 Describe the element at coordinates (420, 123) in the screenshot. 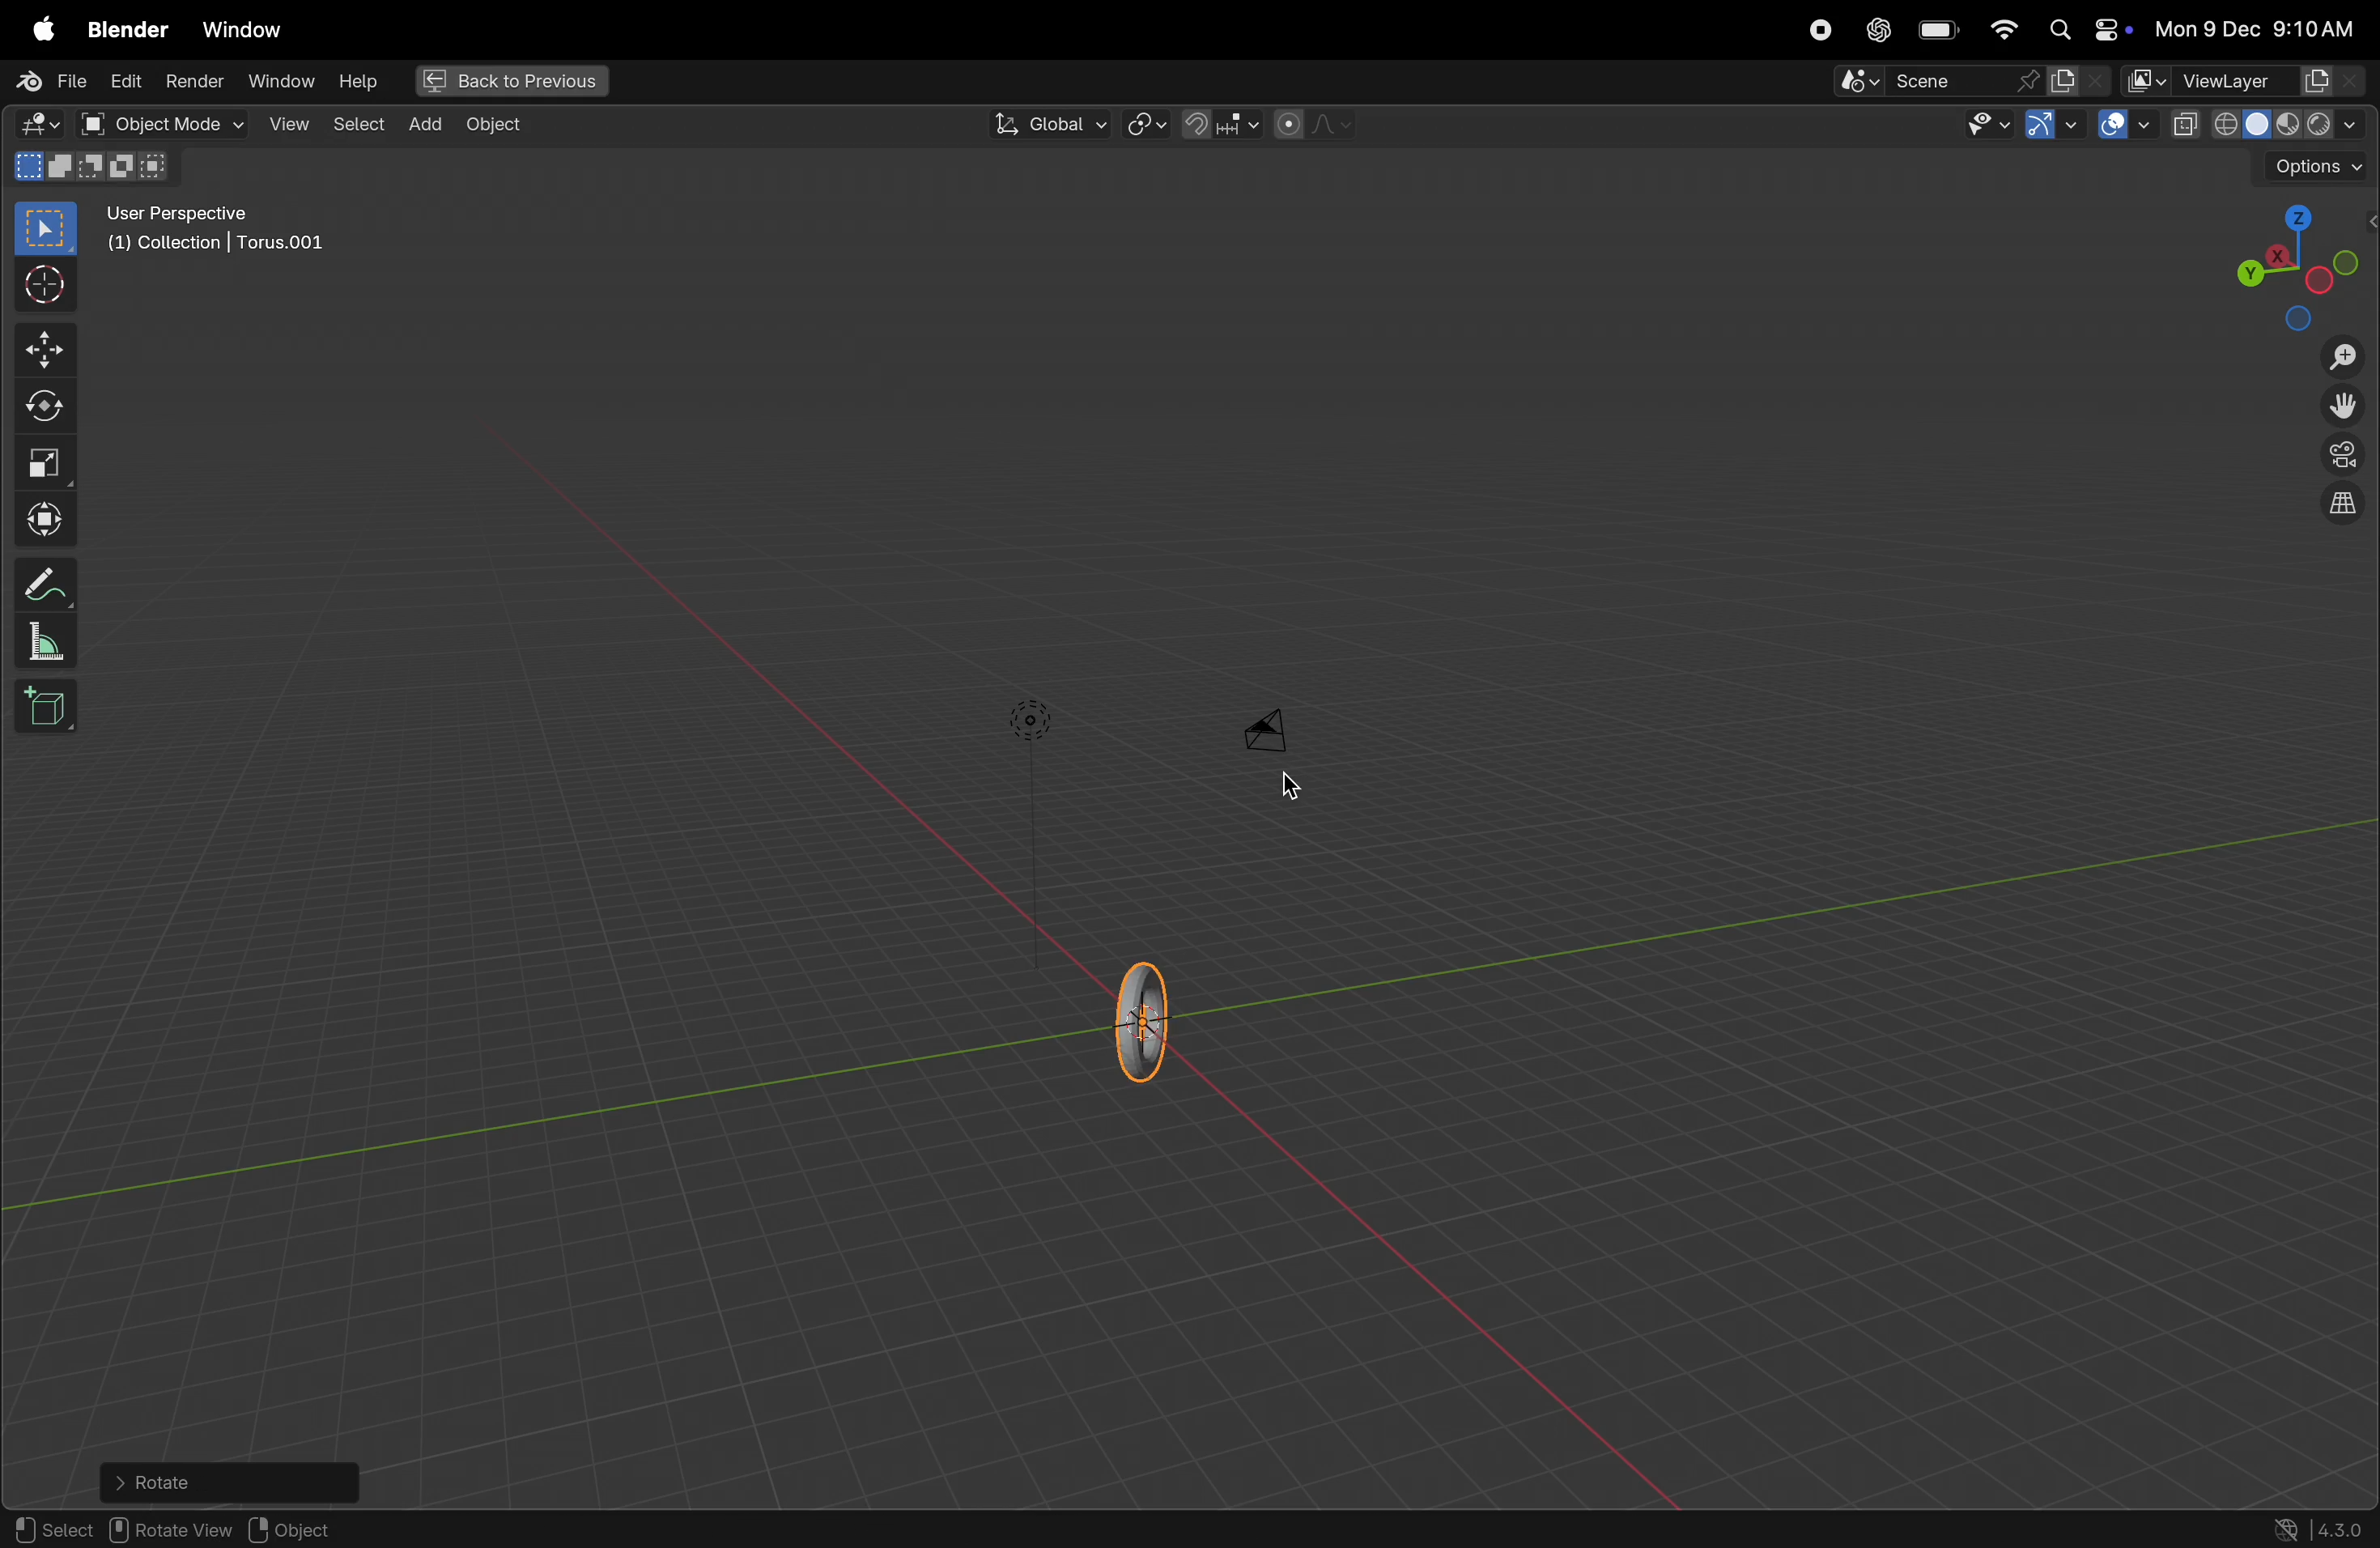

I see `add` at that location.